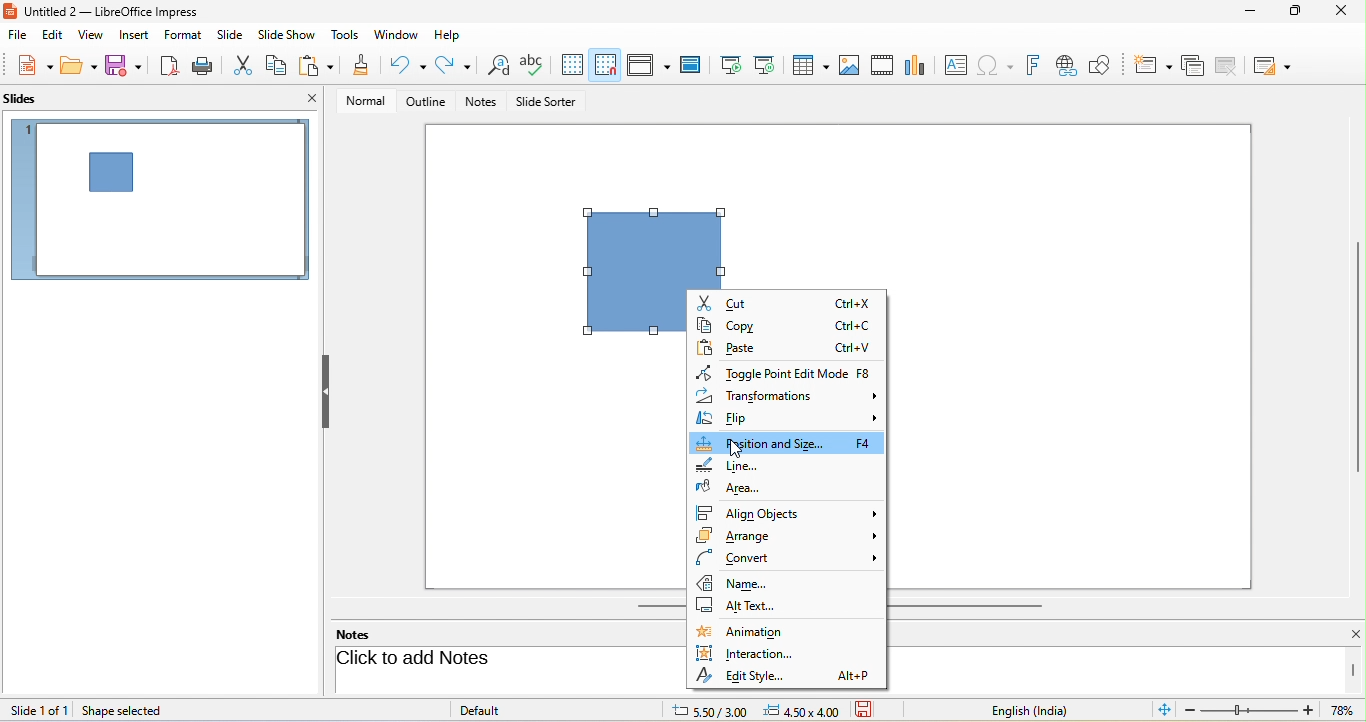  Describe the element at coordinates (788, 511) in the screenshot. I see `align objects` at that location.